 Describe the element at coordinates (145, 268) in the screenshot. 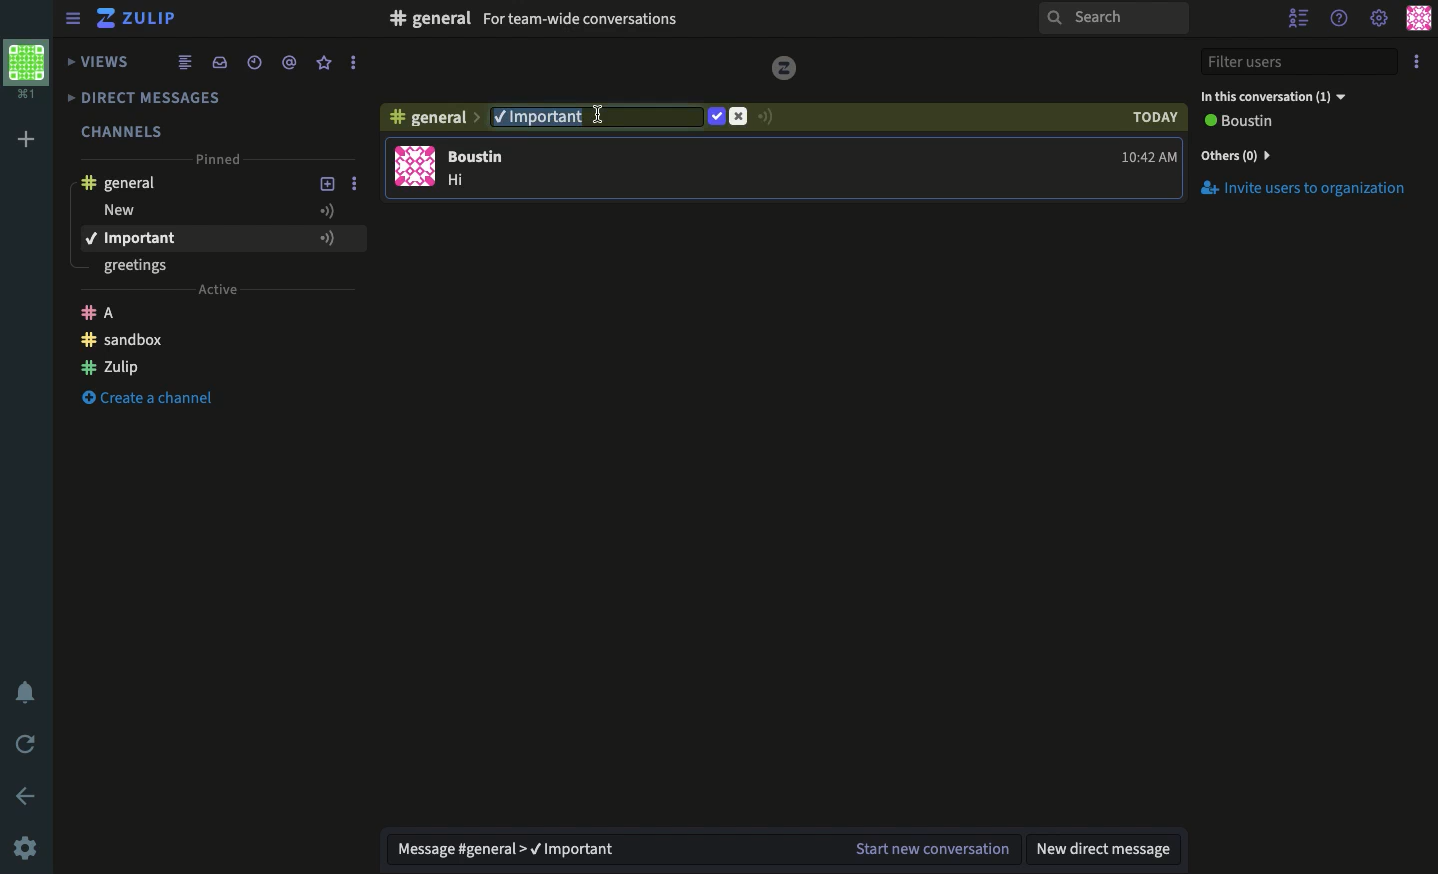

I see `greetings - topic` at that location.